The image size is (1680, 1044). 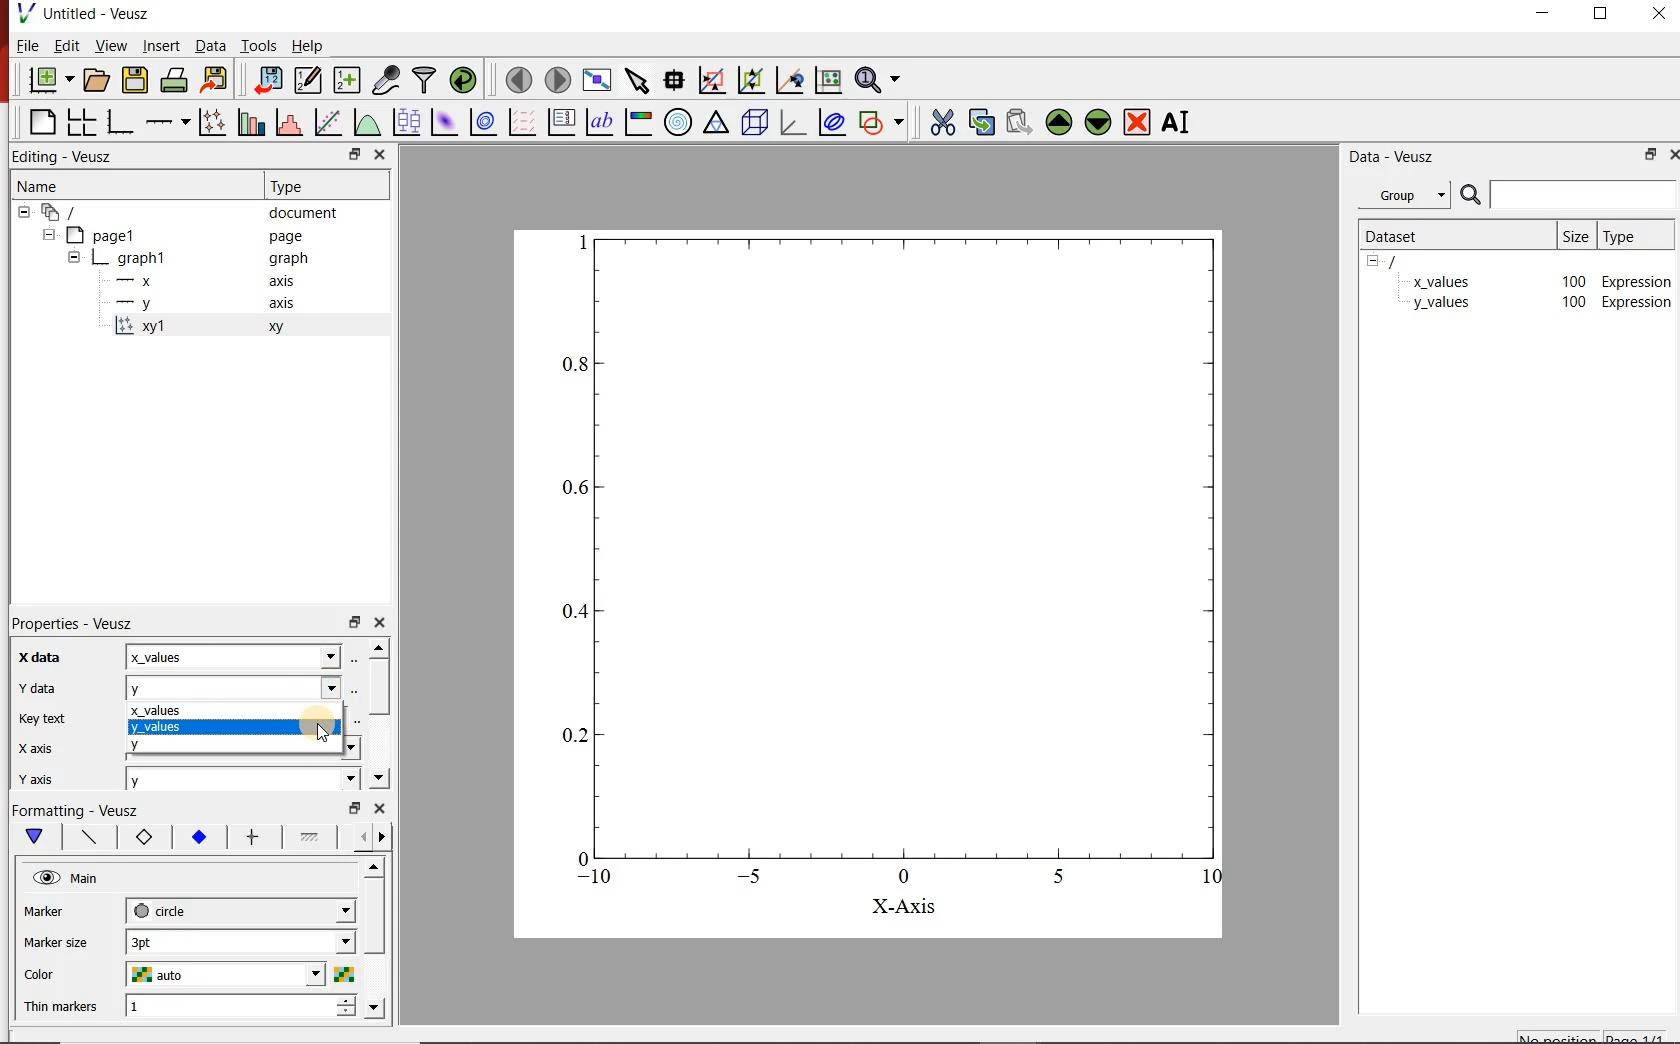 What do you see at coordinates (144, 257) in the screenshot?
I see `graph1` at bounding box center [144, 257].